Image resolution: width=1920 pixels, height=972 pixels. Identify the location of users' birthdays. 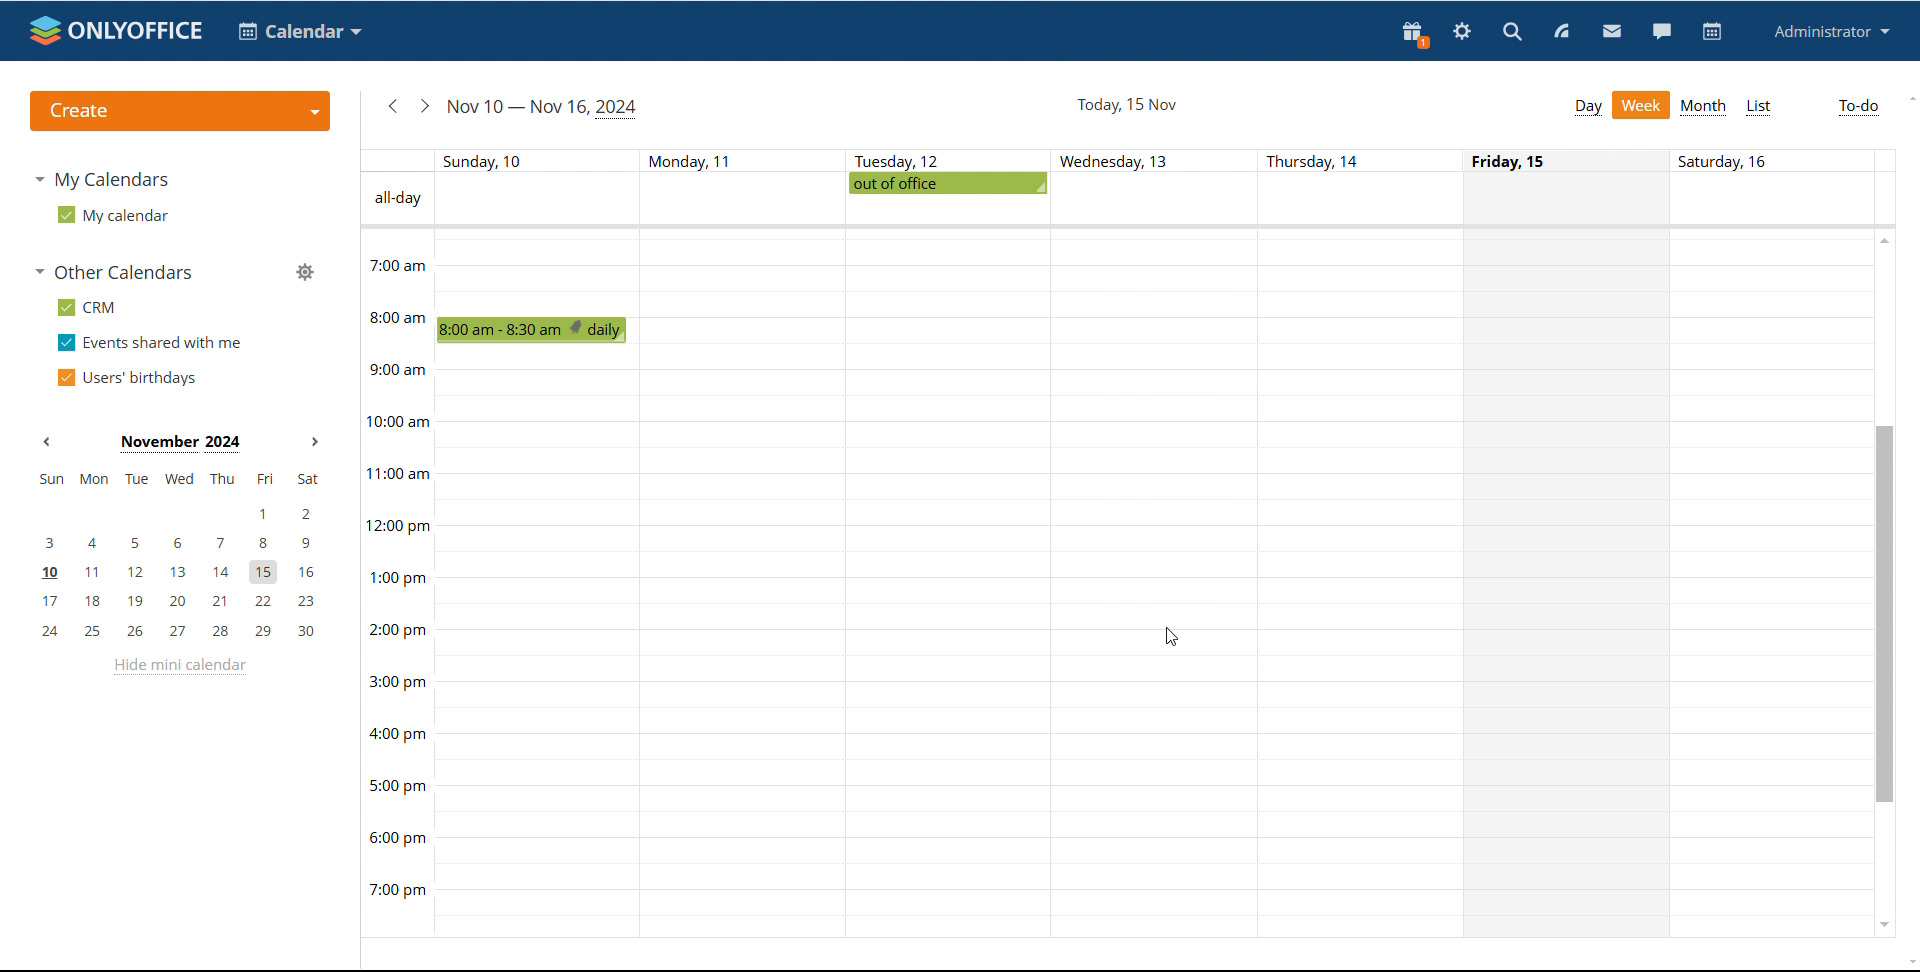
(127, 378).